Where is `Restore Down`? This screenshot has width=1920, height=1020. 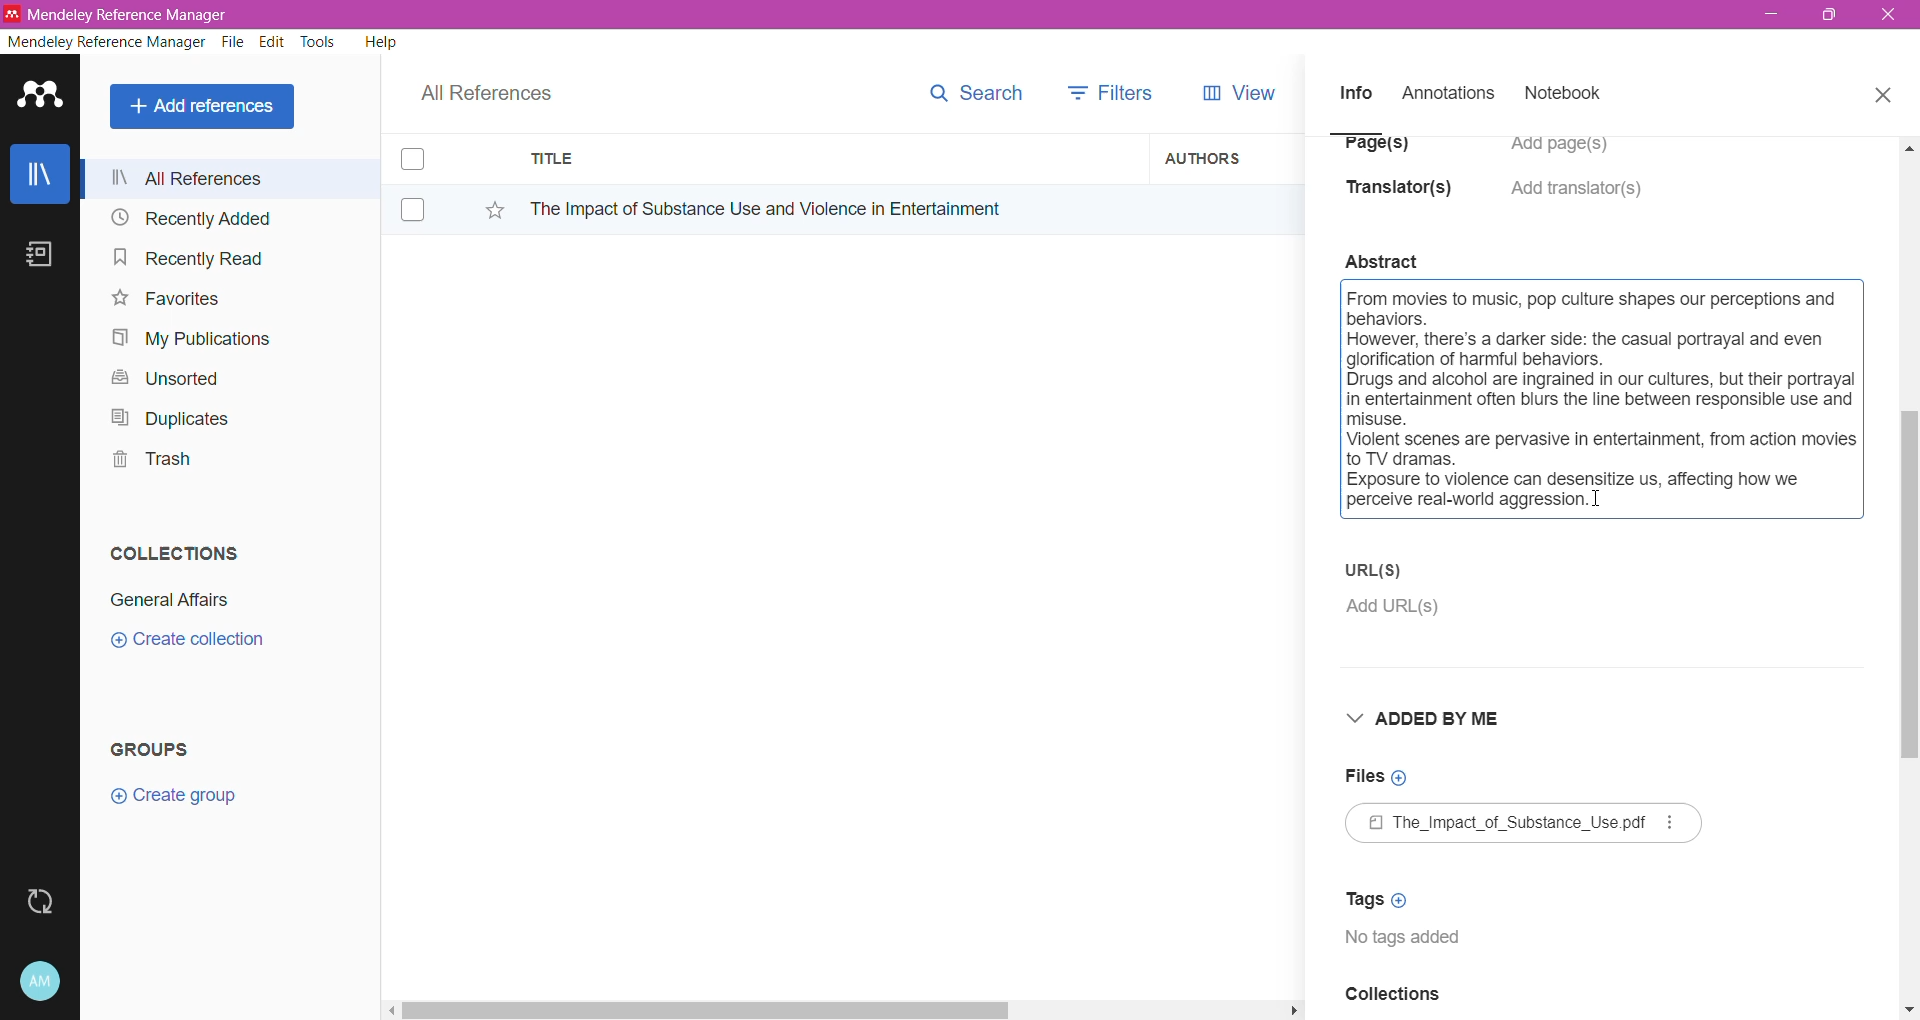 Restore Down is located at coordinates (1831, 16).